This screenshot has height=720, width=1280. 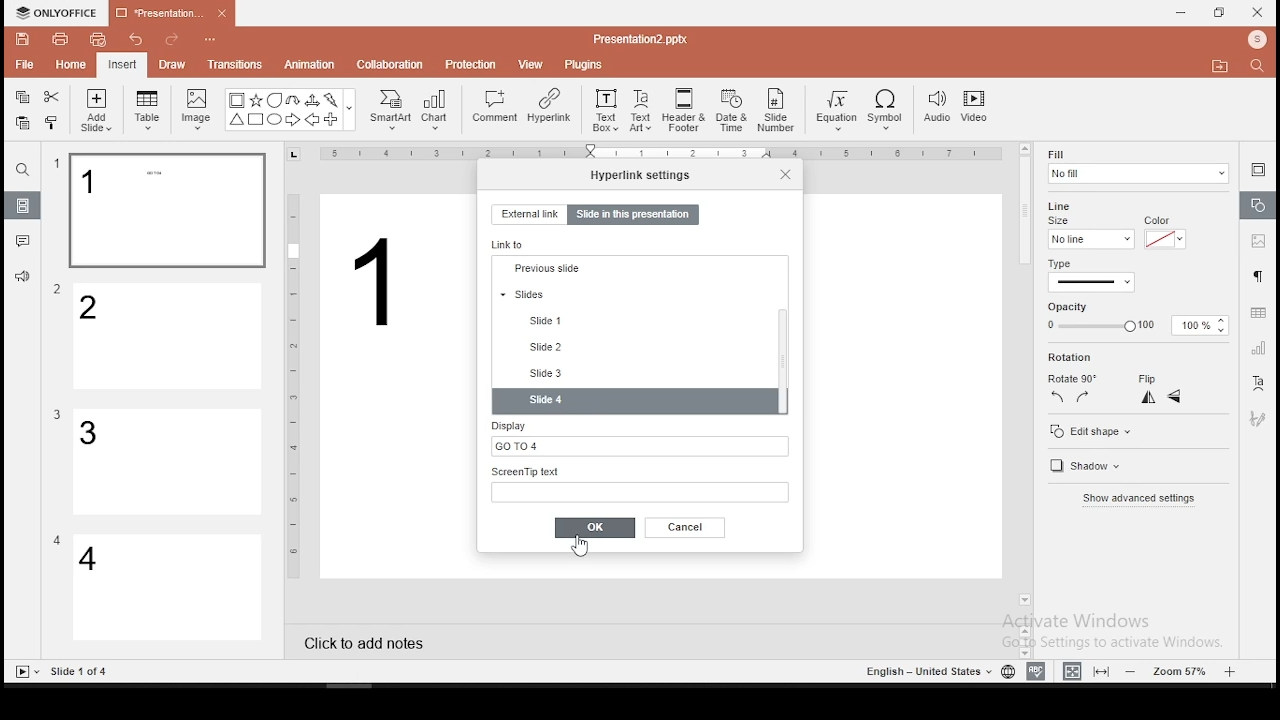 What do you see at coordinates (274, 100) in the screenshot?
I see `Bubble` at bounding box center [274, 100].